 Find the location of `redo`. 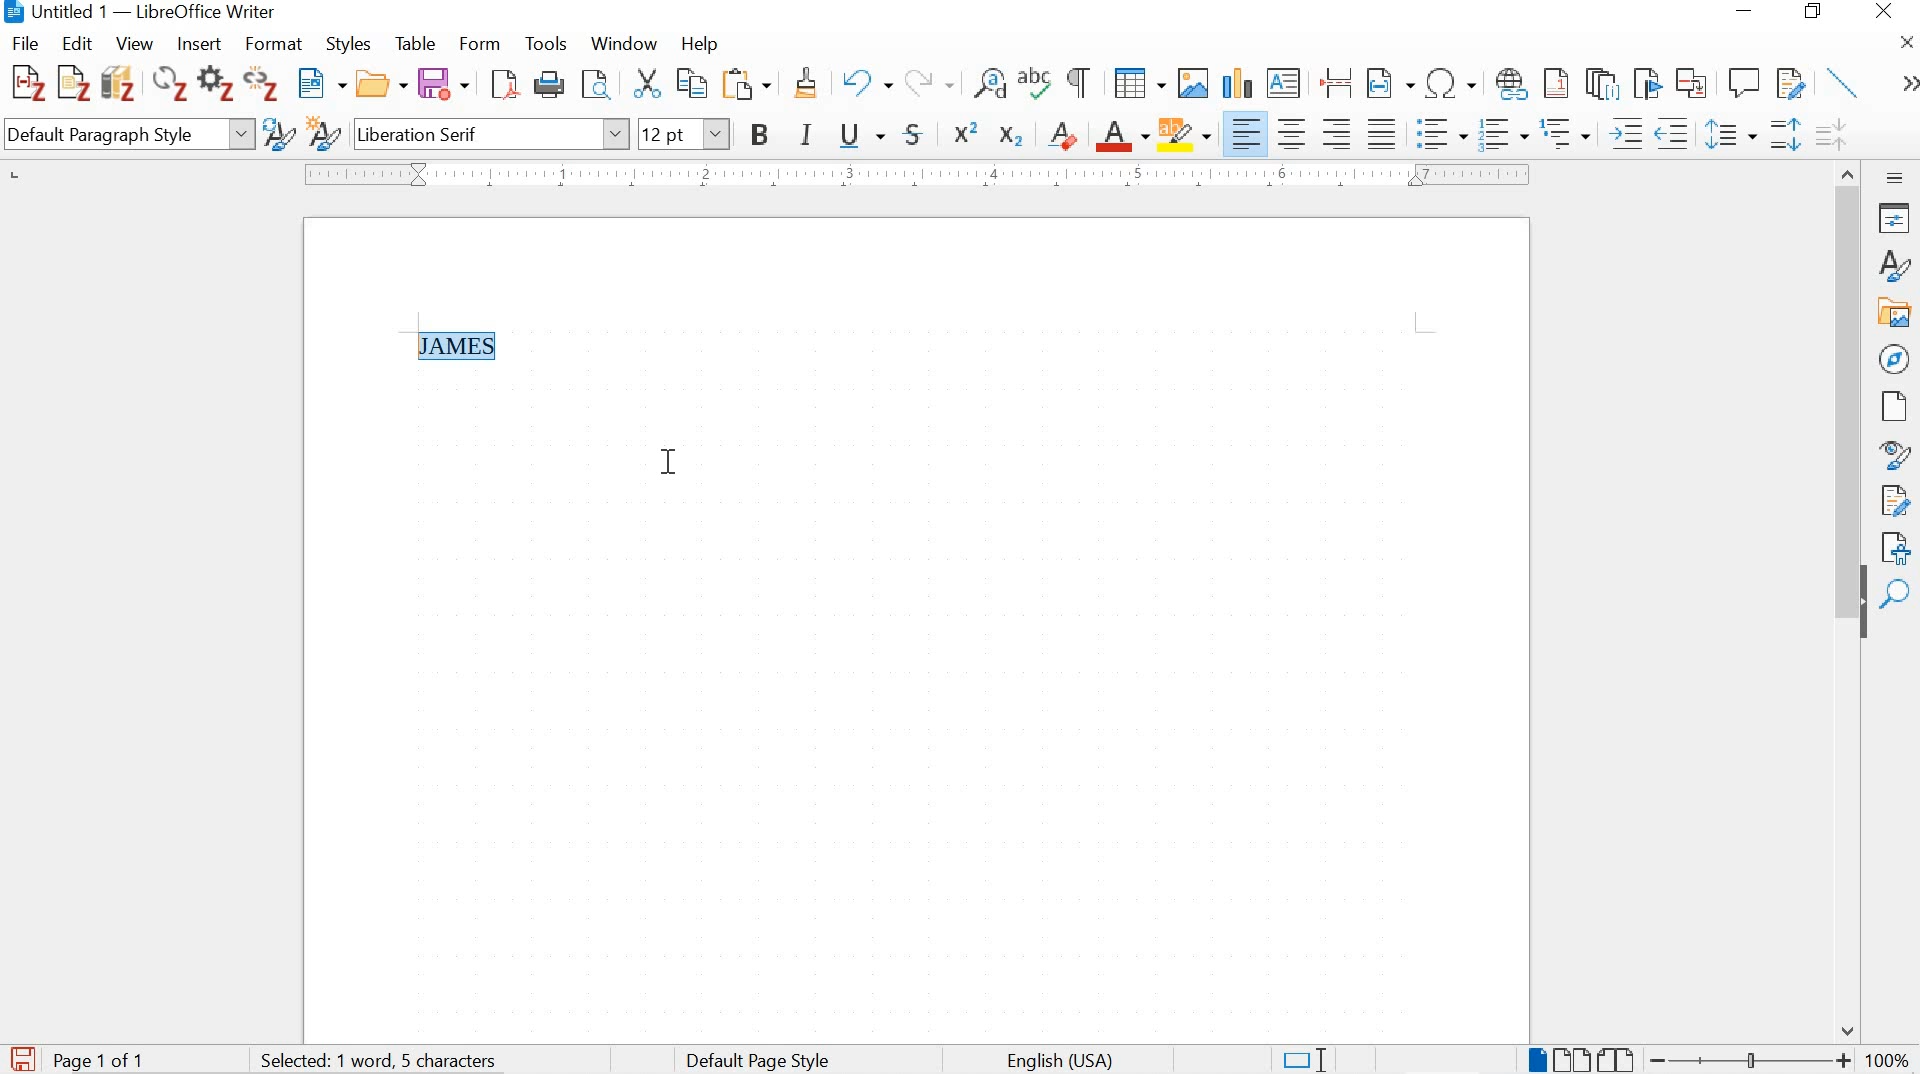

redo is located at coordinates (929, 81).